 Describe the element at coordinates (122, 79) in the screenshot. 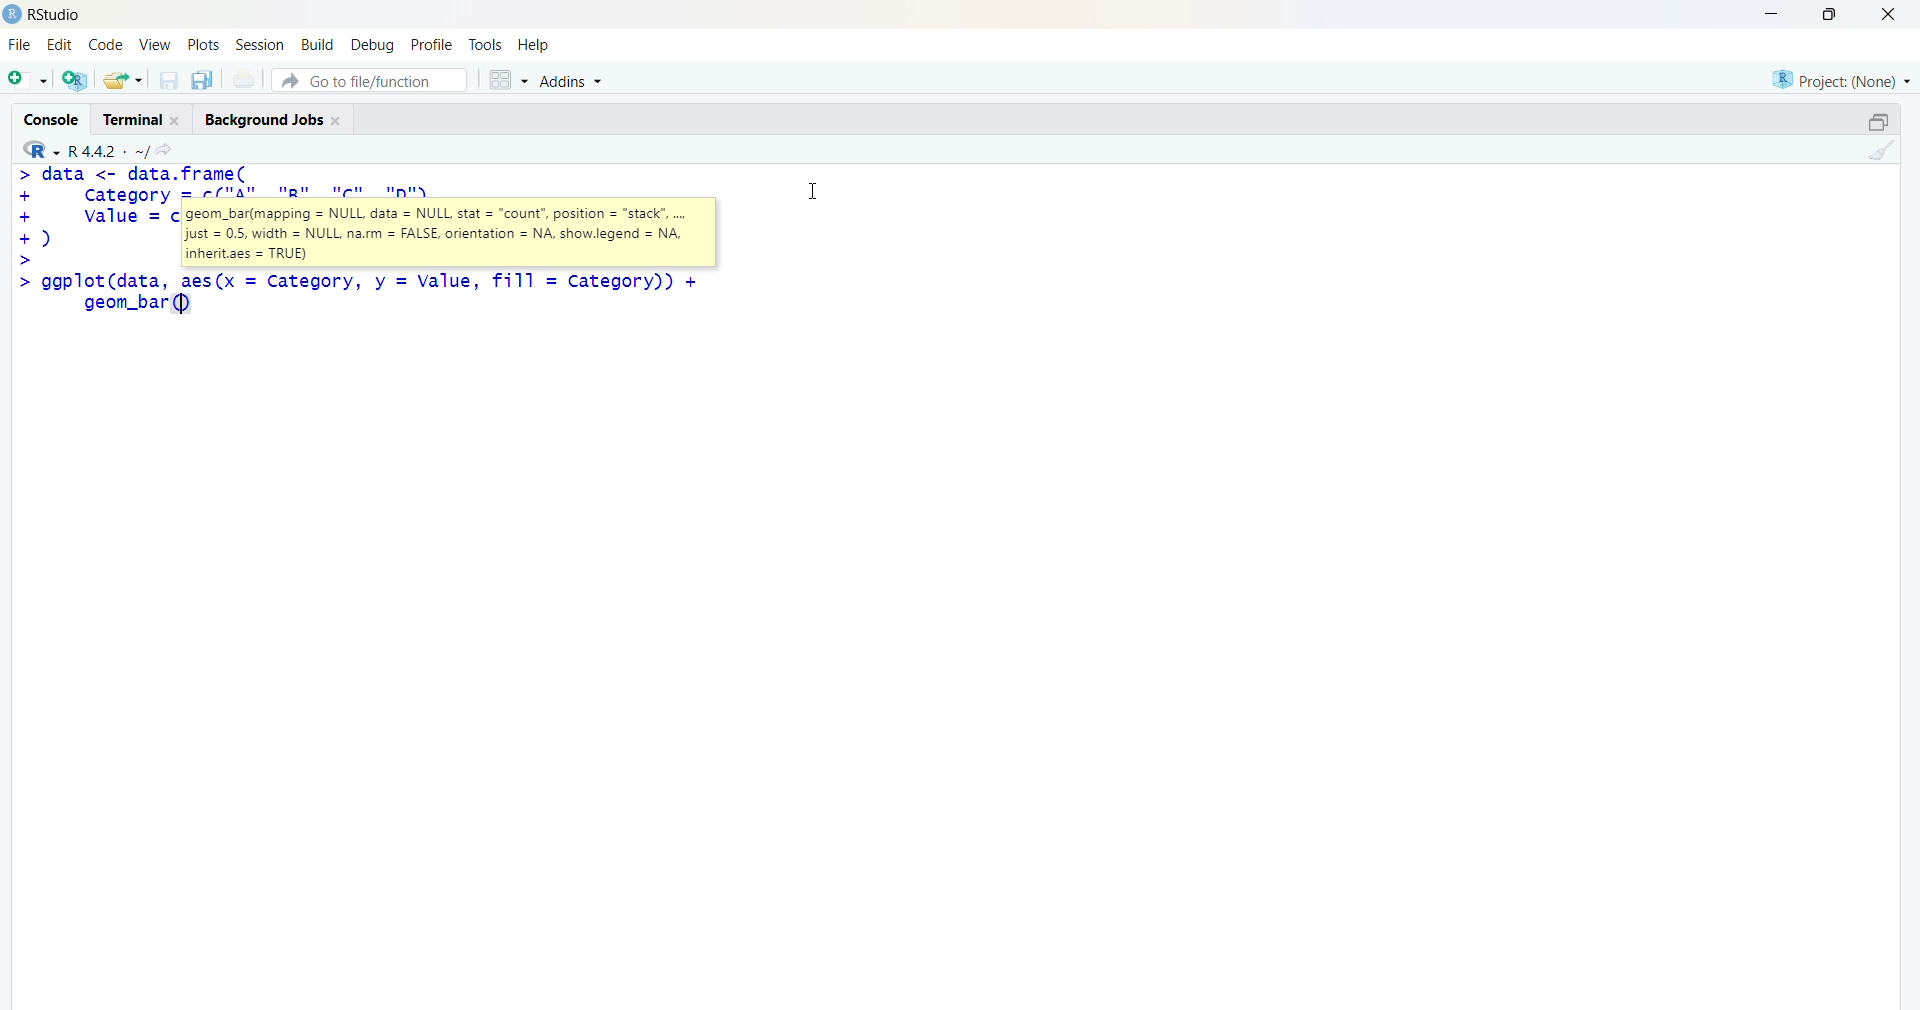

I see `open an existing file` at that location.